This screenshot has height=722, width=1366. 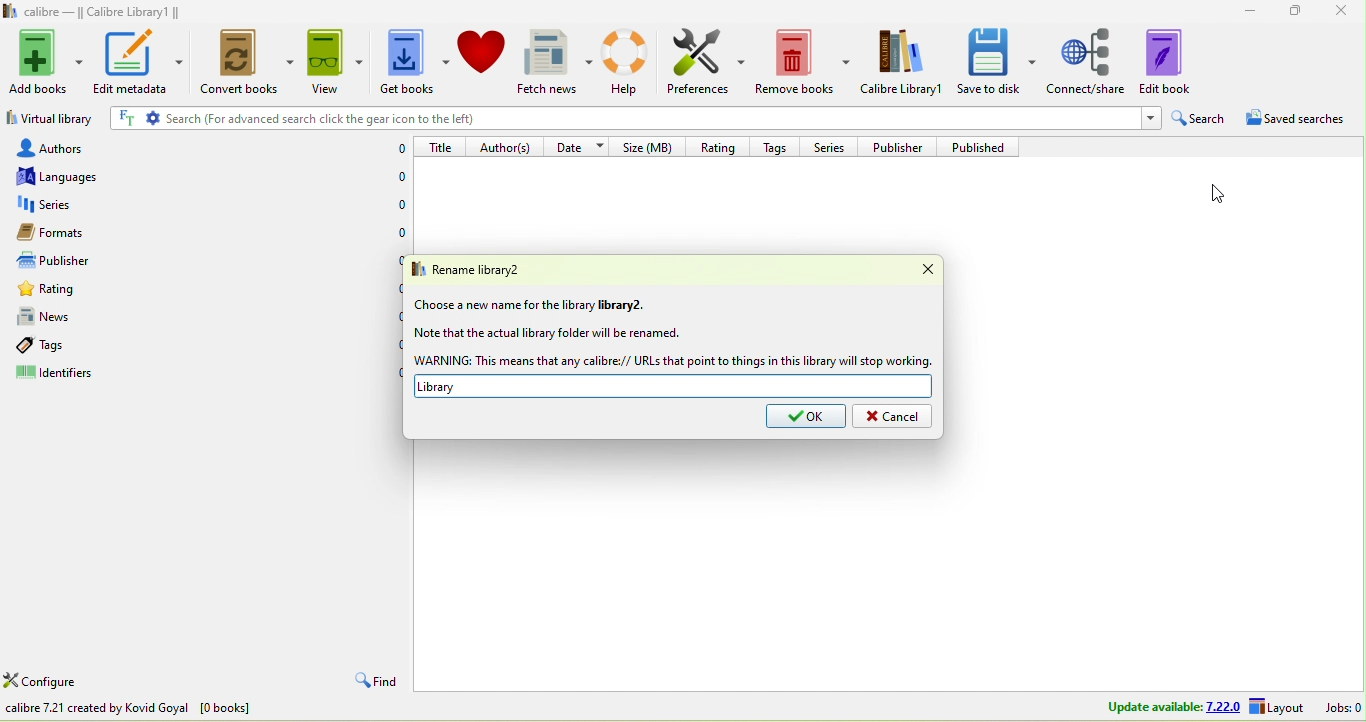 I want to click on rating, so click(x=716, y=145).